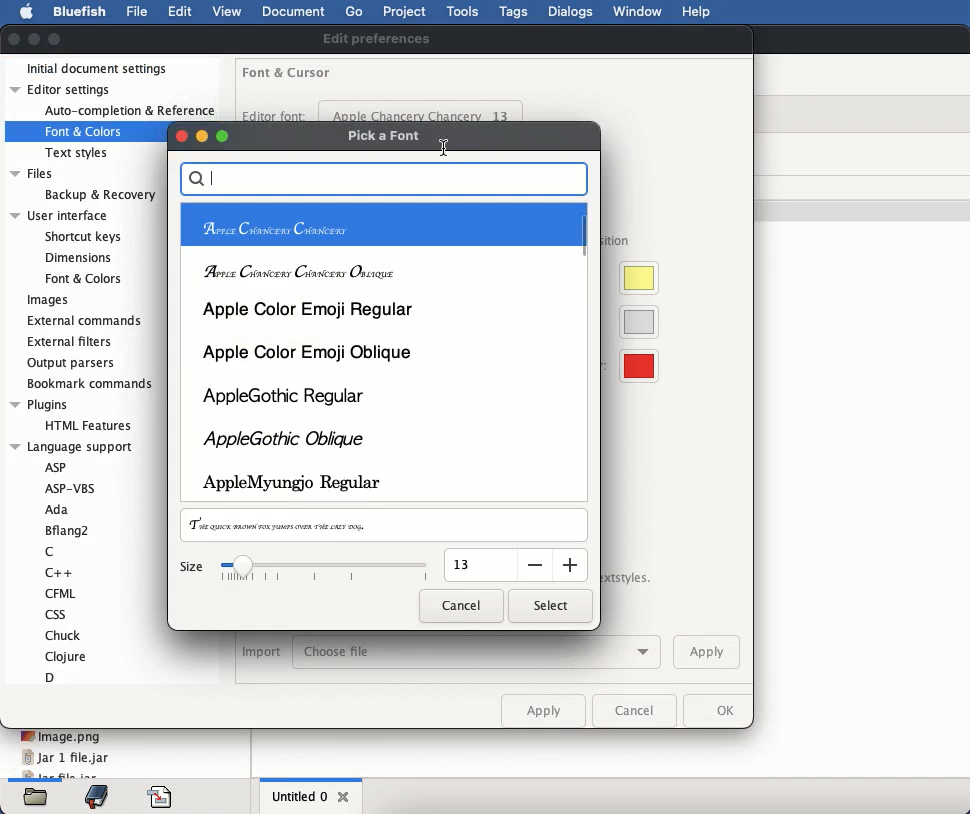 The image size is (970, 814). Describe the element at coordinates (136, 11) in the screenshot. I see `file` at that location.